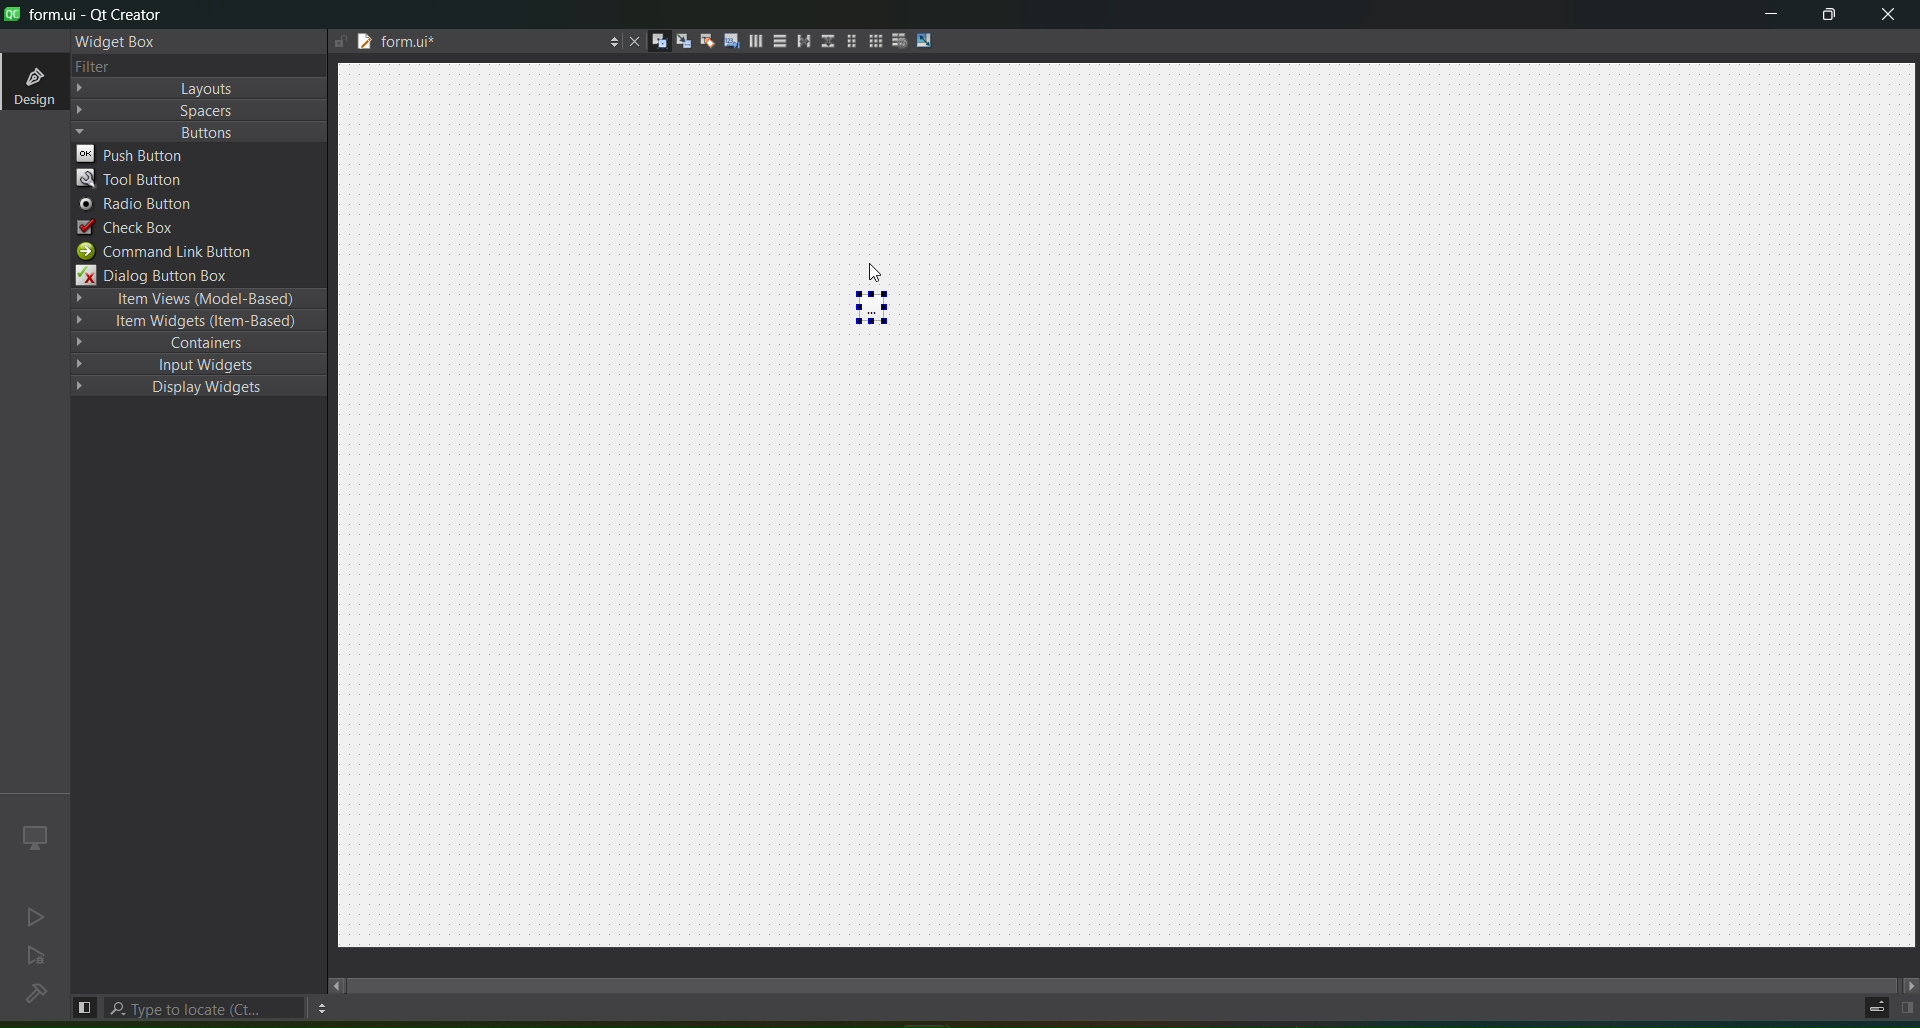  I want to click on cursor, so click(857, 259).